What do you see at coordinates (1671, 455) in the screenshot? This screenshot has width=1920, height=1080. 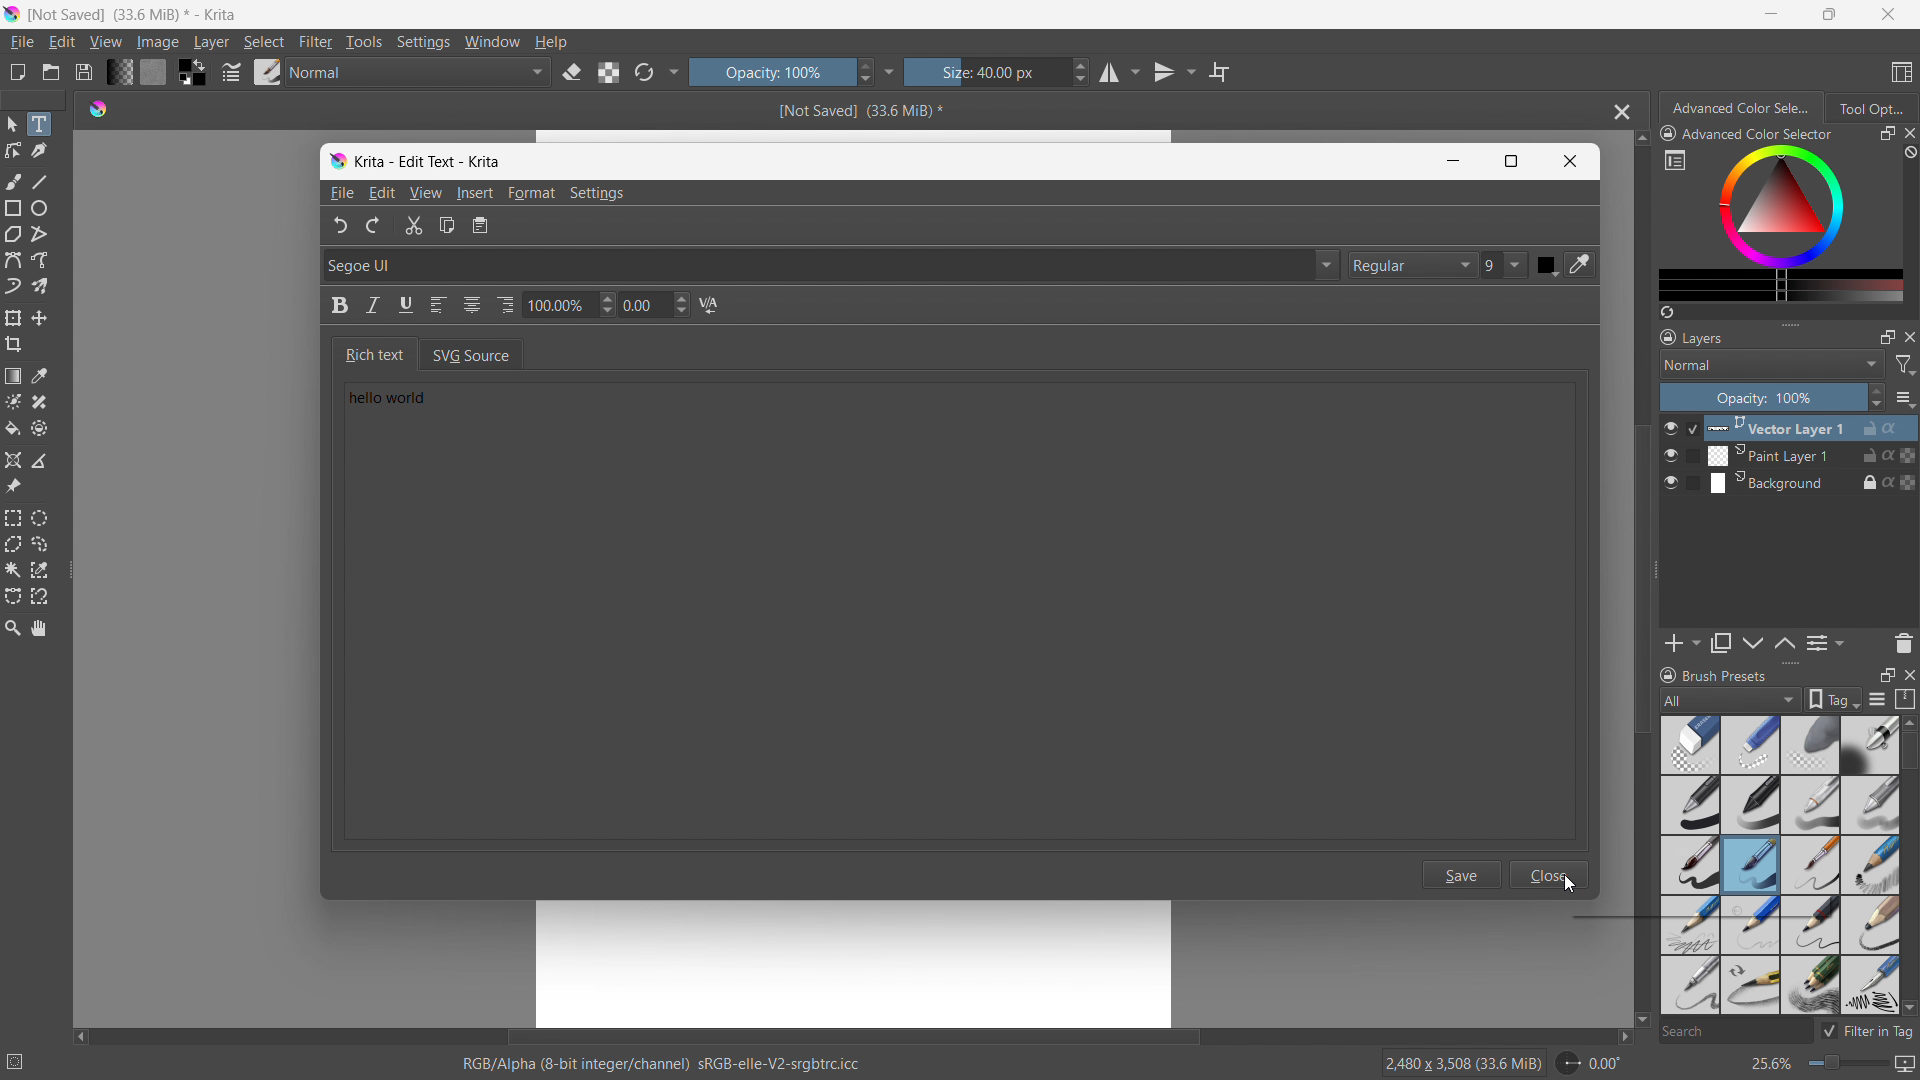 I see `layer visibility toggle` at bounding box center [1671, 455].